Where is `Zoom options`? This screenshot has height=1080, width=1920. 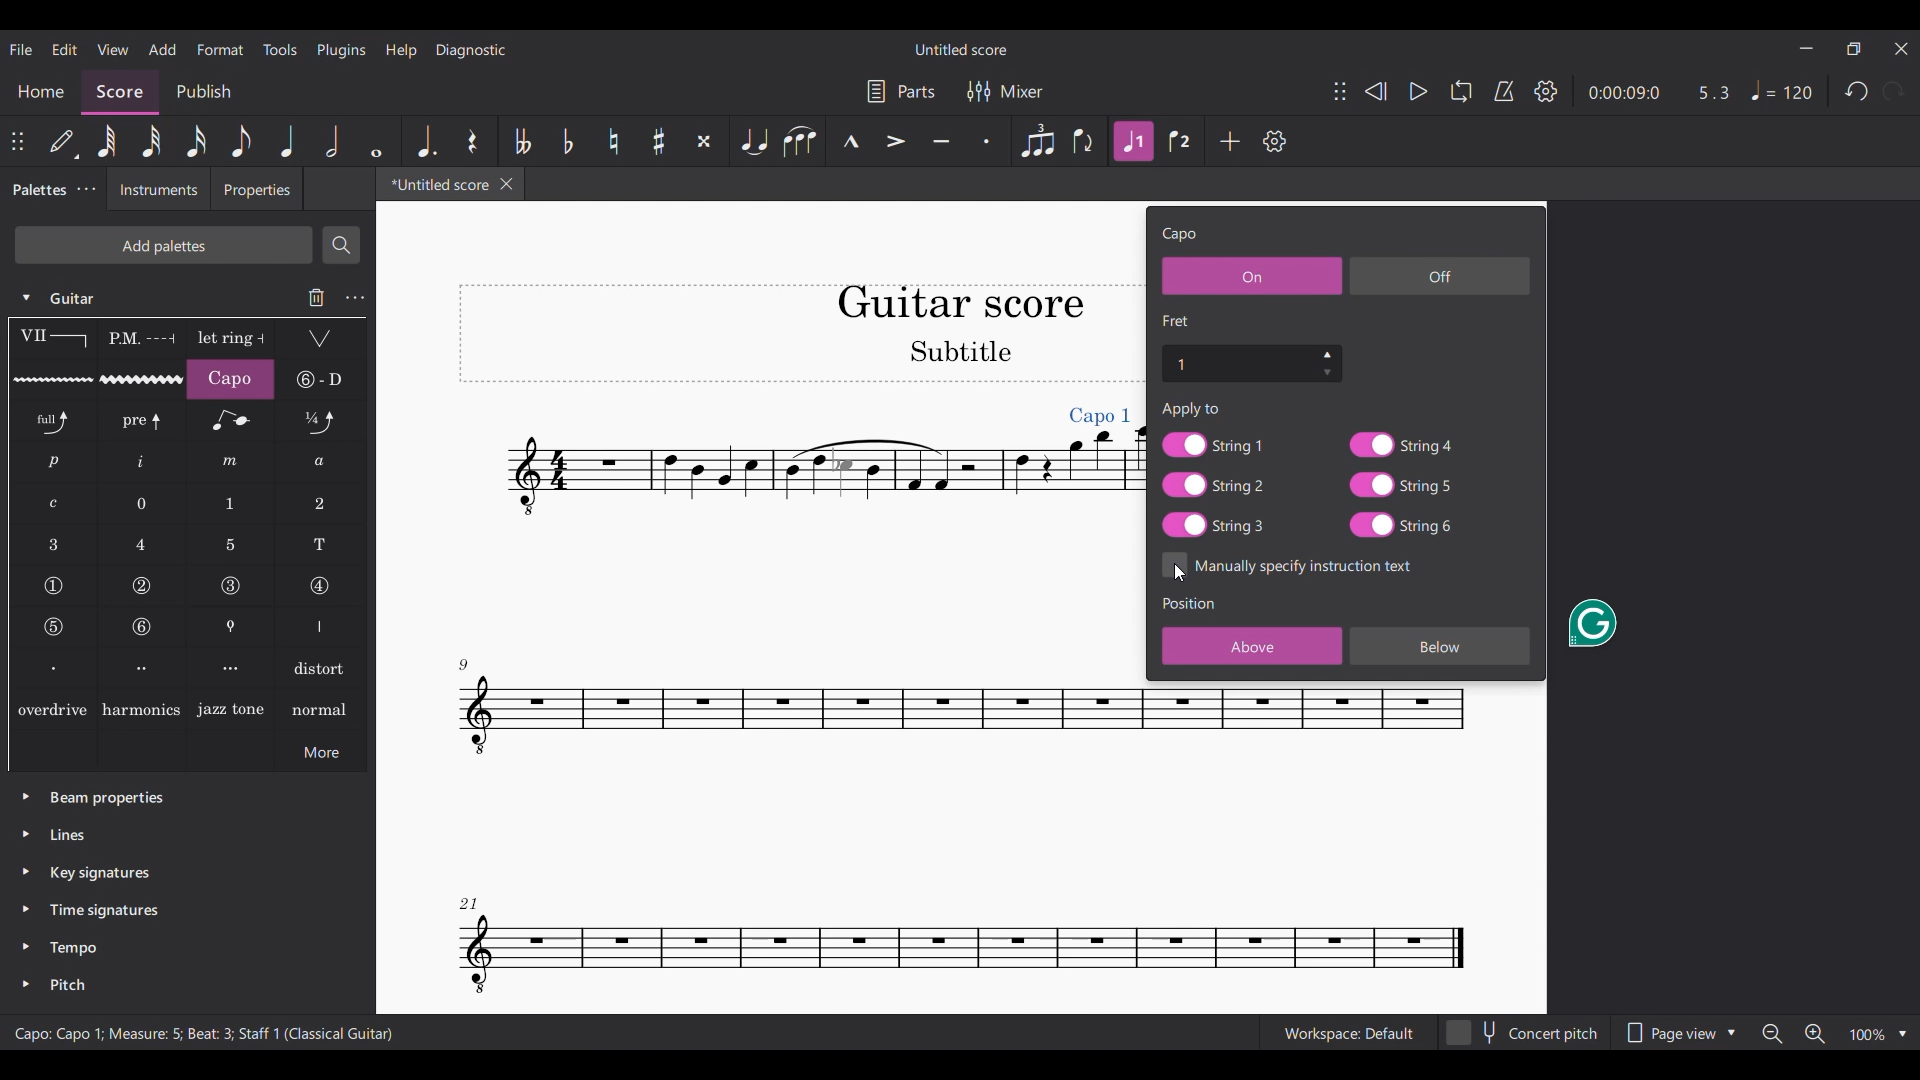
Zoom options is located at coordinates (1878, 1035).